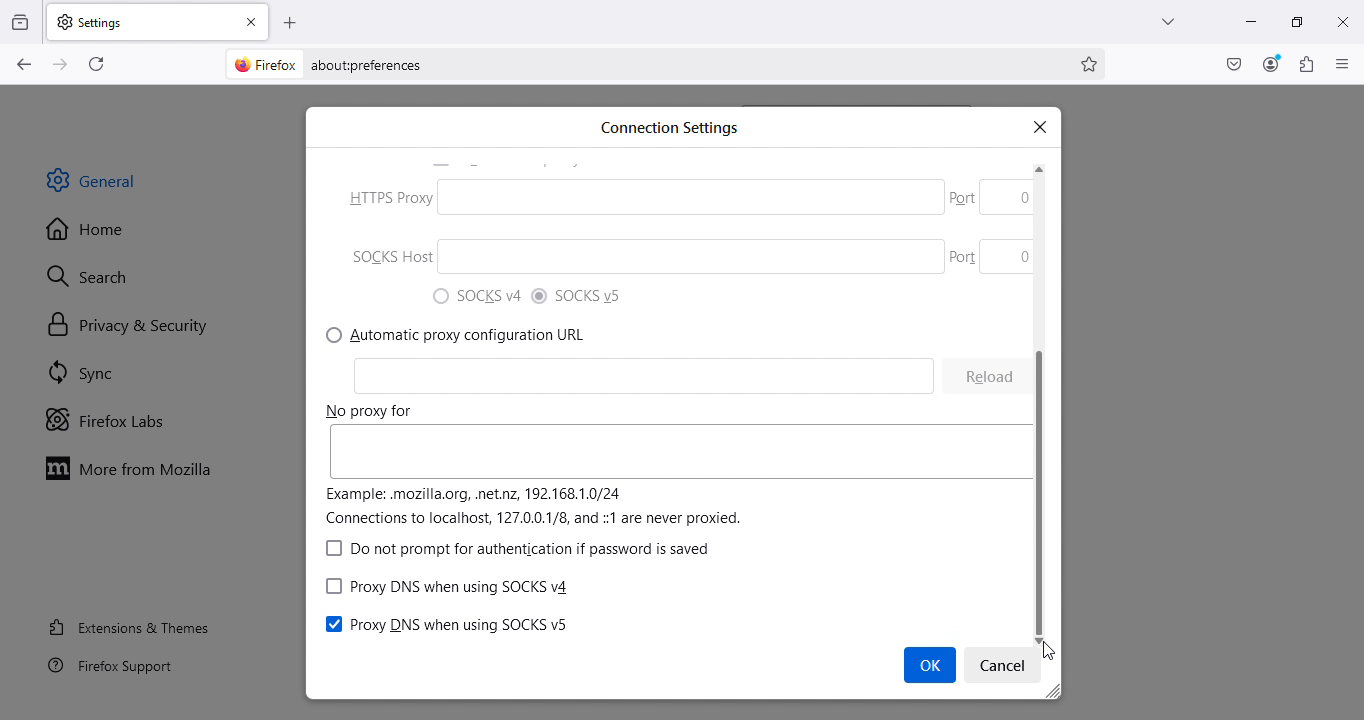 The height and width of the screenshot is (720, 1364). What do you see at coordinates (473, 297) in the screenshot?
I see `) Use system proxy settings` at bounding box center [473, 297].